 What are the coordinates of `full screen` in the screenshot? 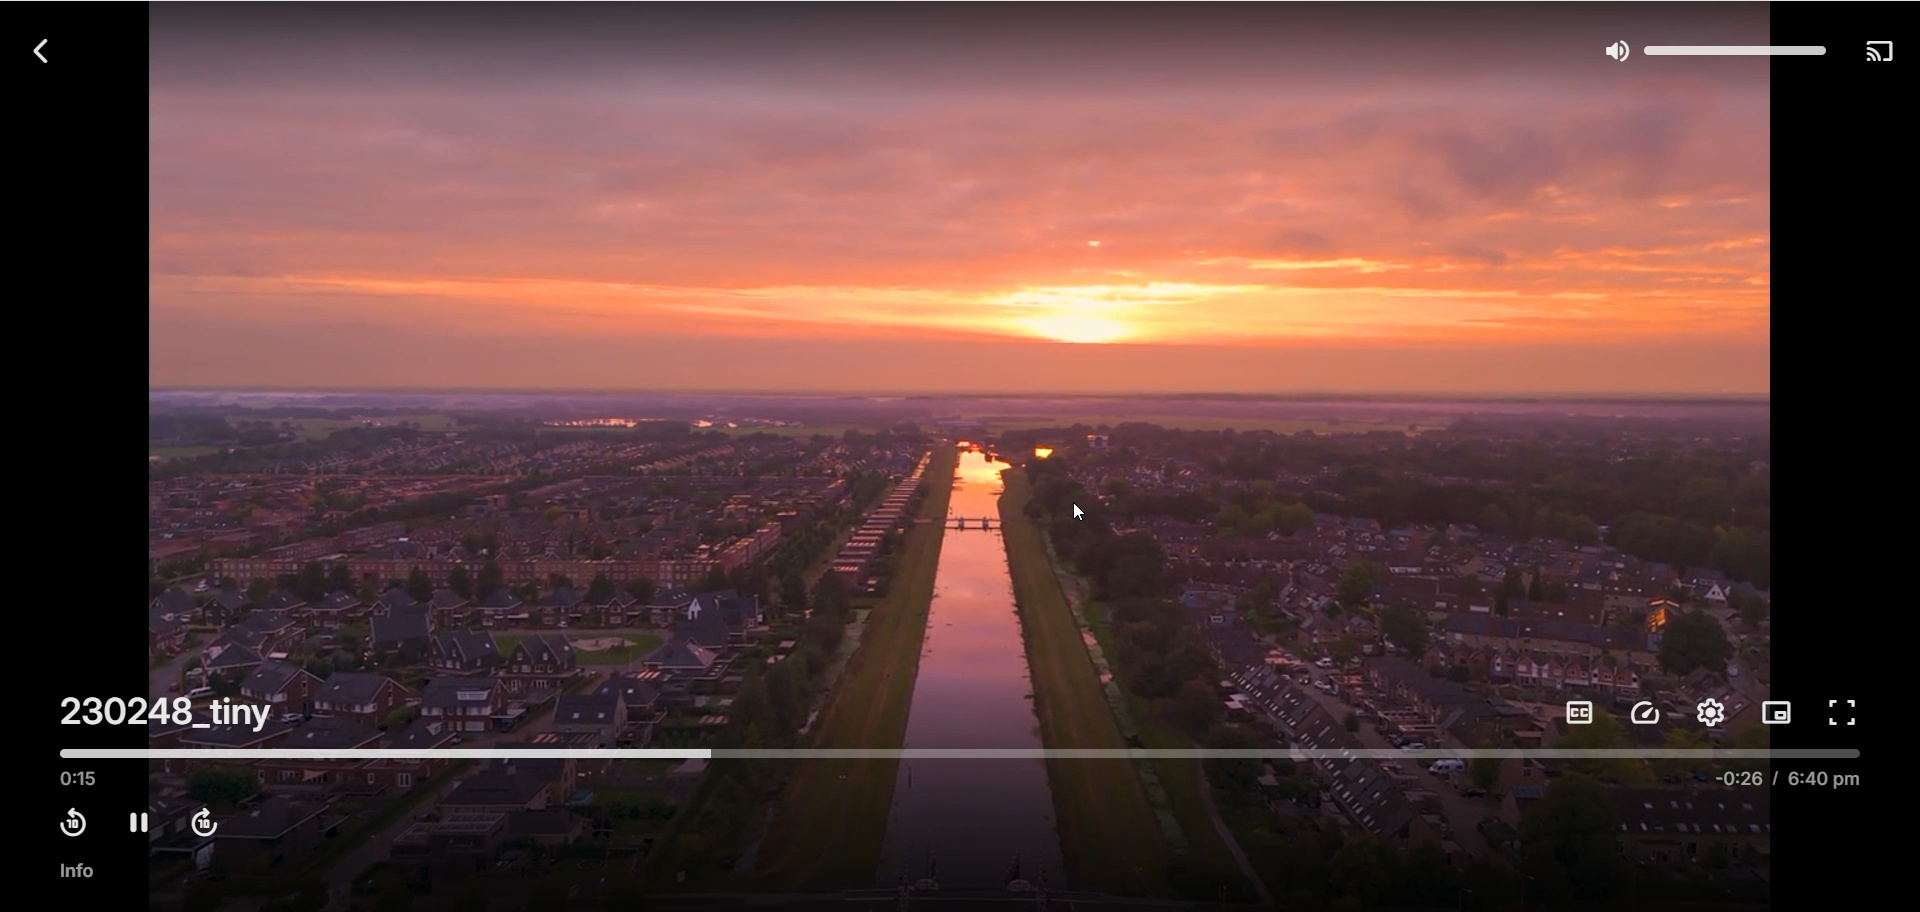 It's located at (1849, 716).